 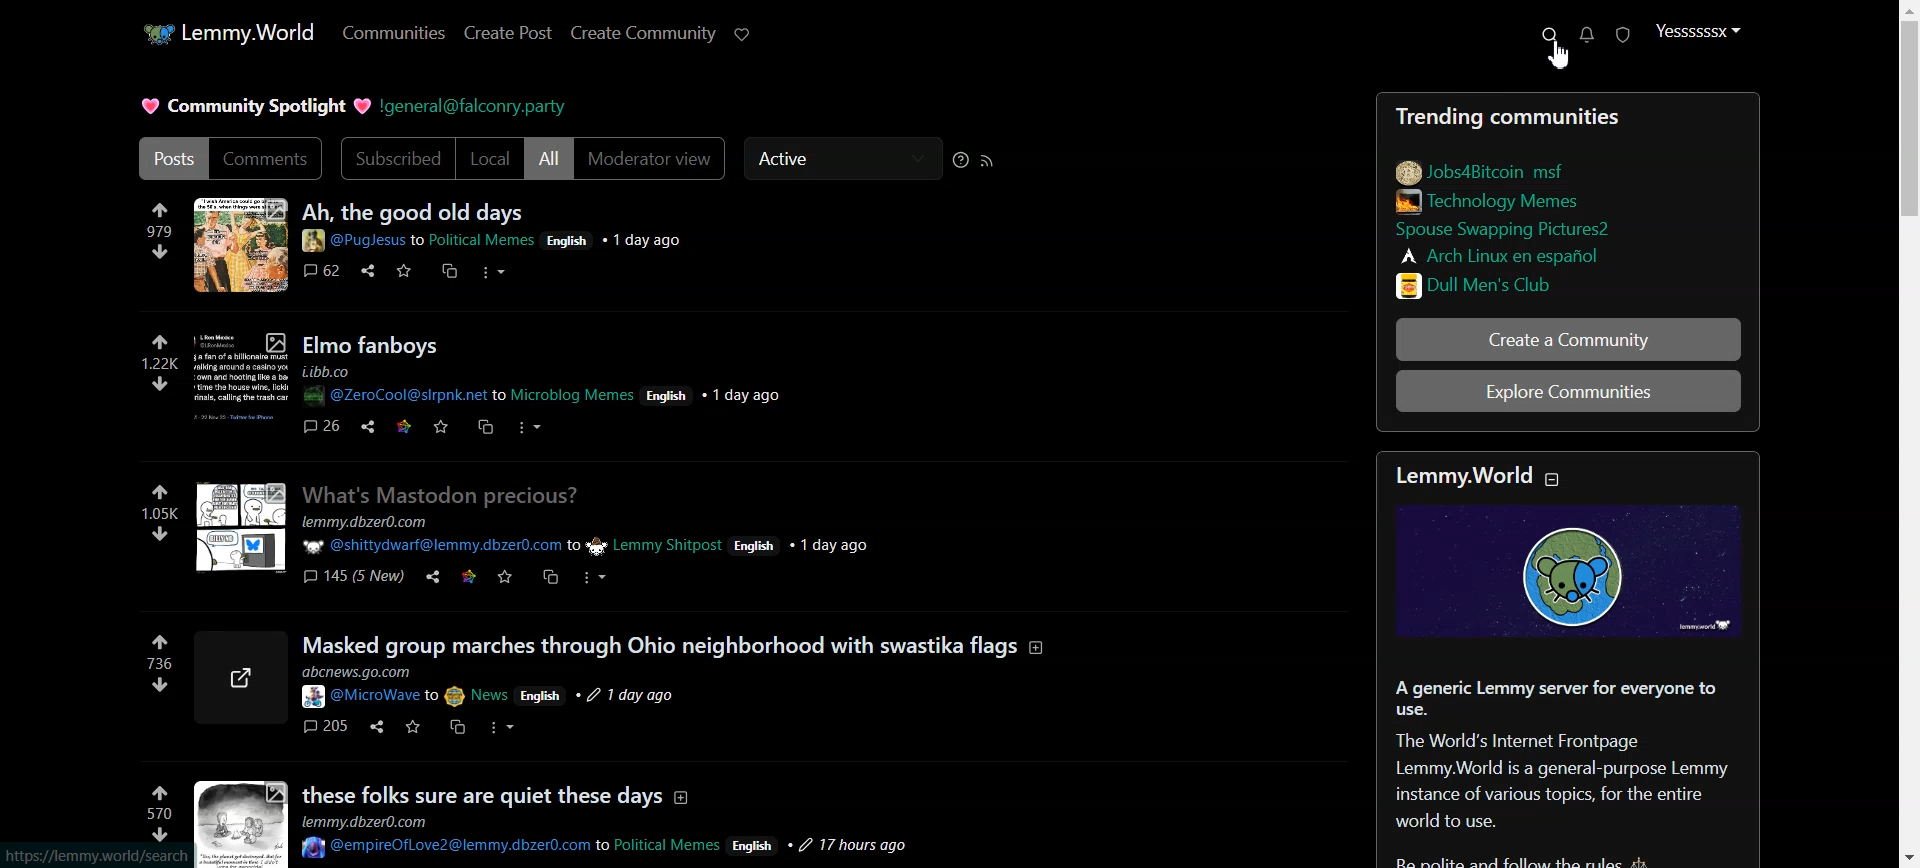 What do you see at coordinates (643, 32) in the screenshot?
I see `Create Community` at bounding box center [643, 32].